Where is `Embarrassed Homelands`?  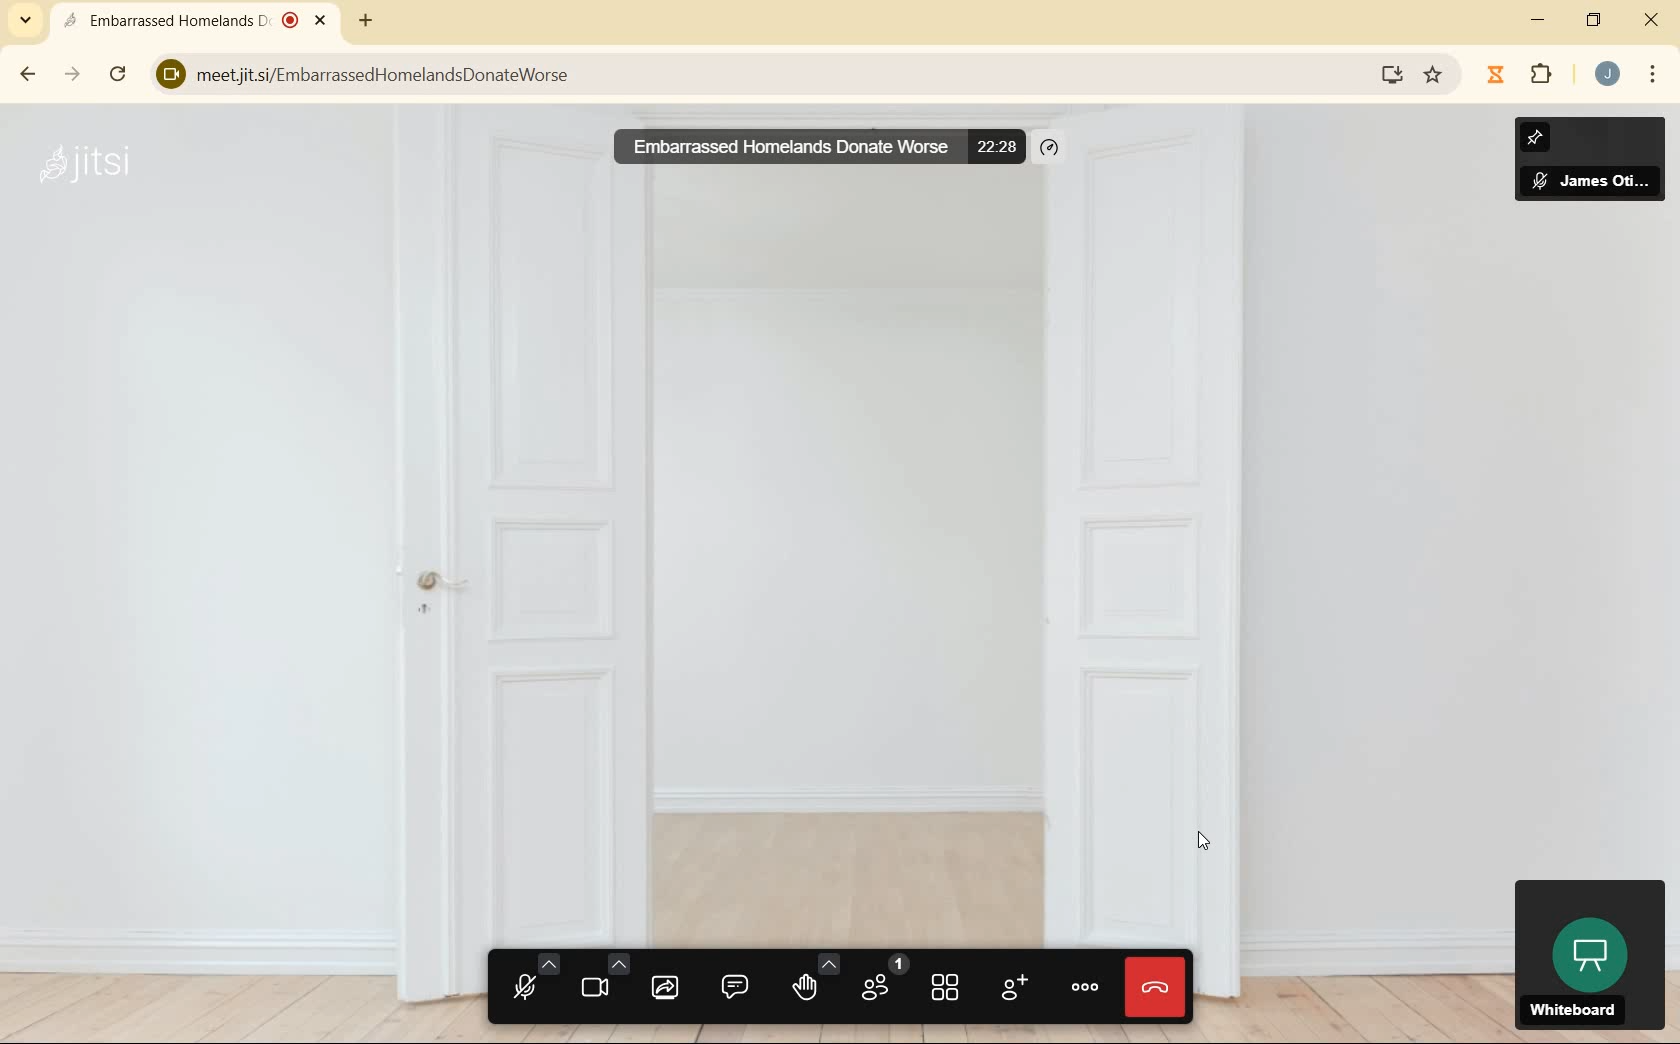 Embarrassed Homelands is located at coordinates (193, 19).